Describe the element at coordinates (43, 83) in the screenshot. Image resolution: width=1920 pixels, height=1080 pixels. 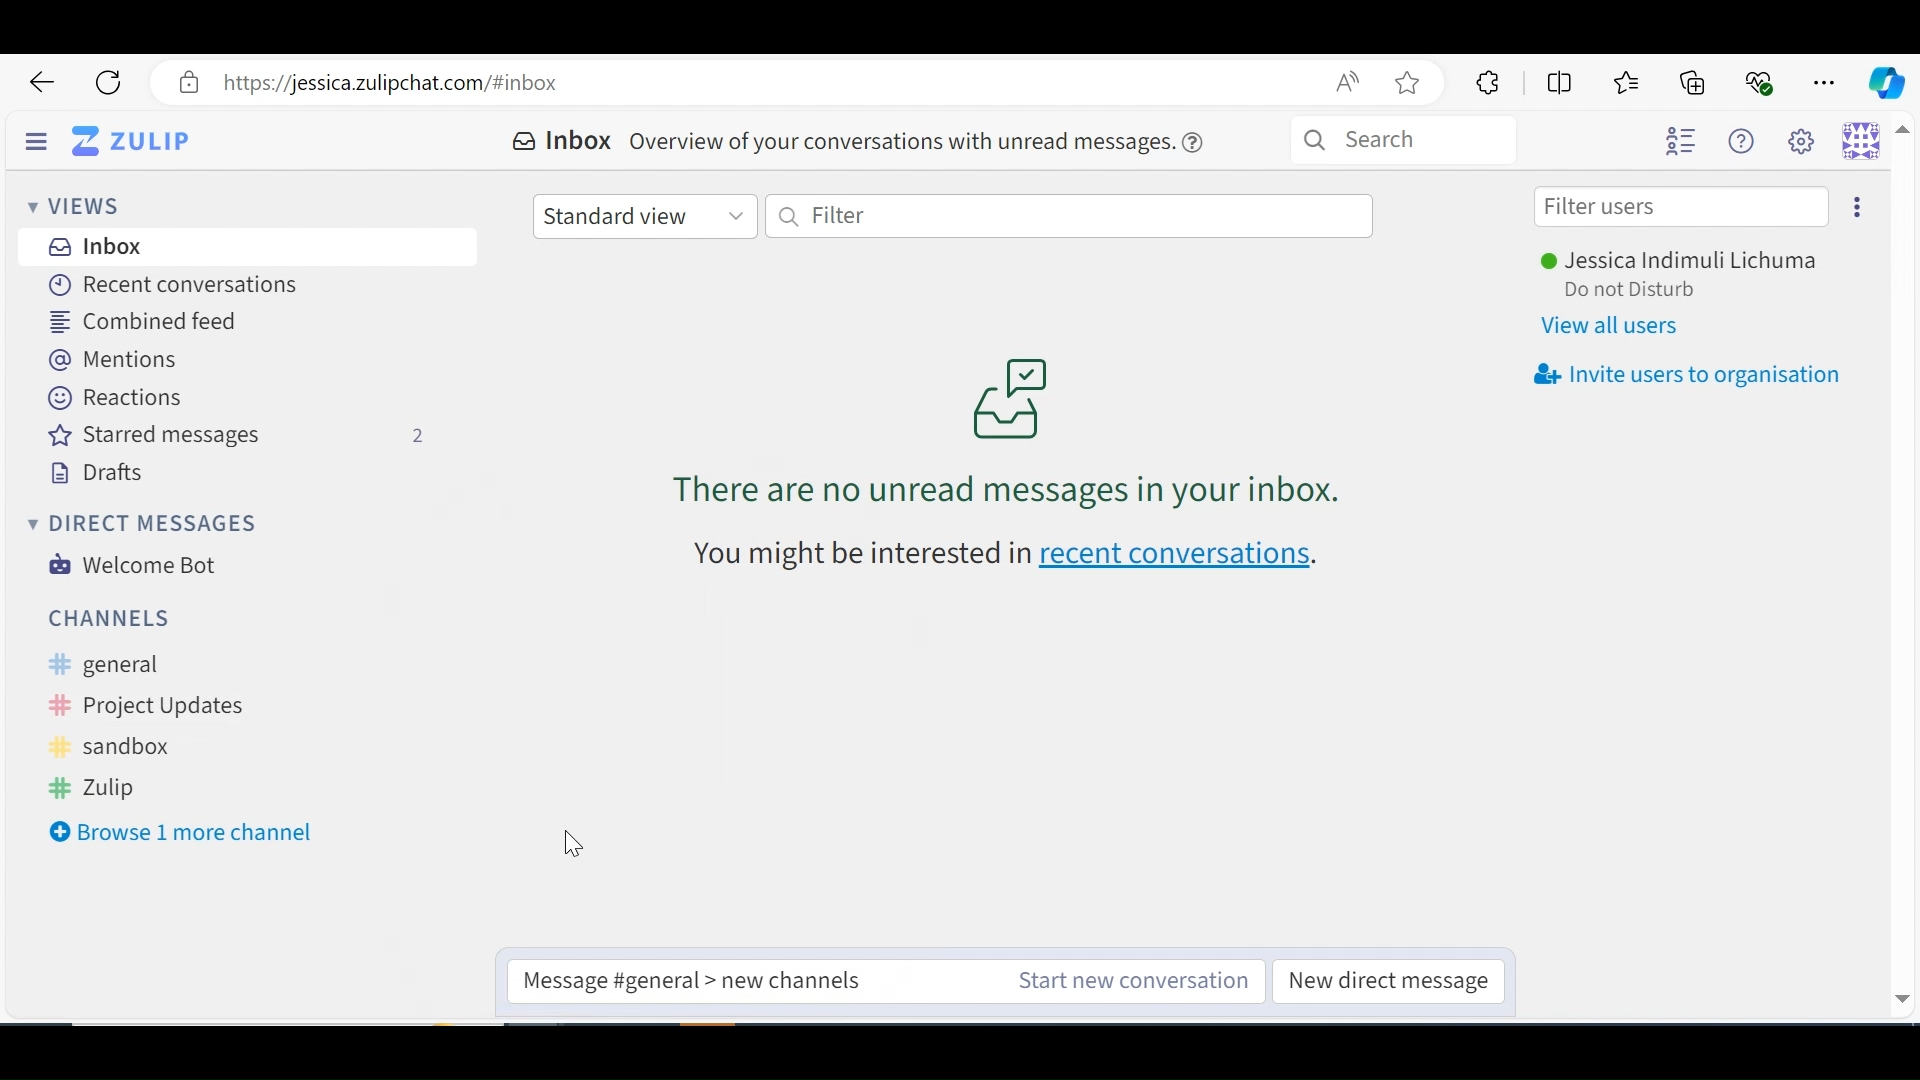
I see `Go back` at that location.